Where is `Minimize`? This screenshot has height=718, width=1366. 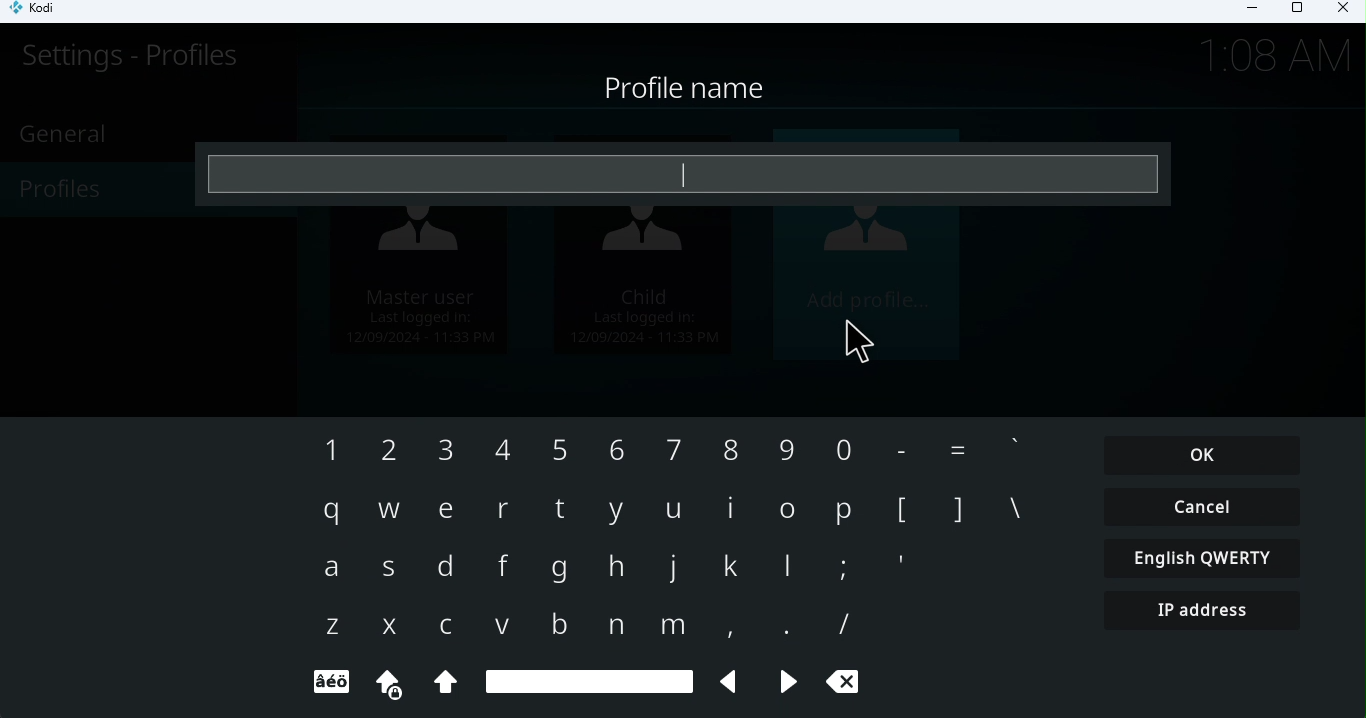 Minimize is located at coordinates (1245, 11).